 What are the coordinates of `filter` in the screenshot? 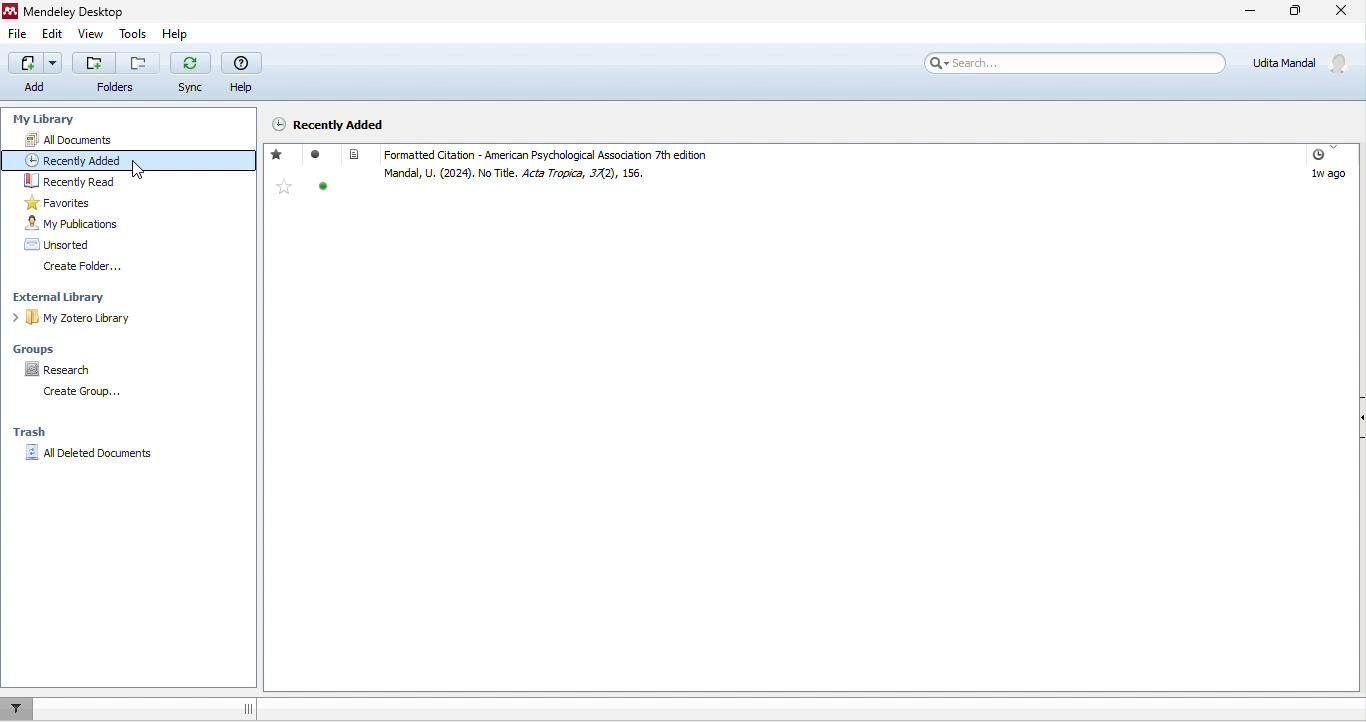 It's located at (20, 709).